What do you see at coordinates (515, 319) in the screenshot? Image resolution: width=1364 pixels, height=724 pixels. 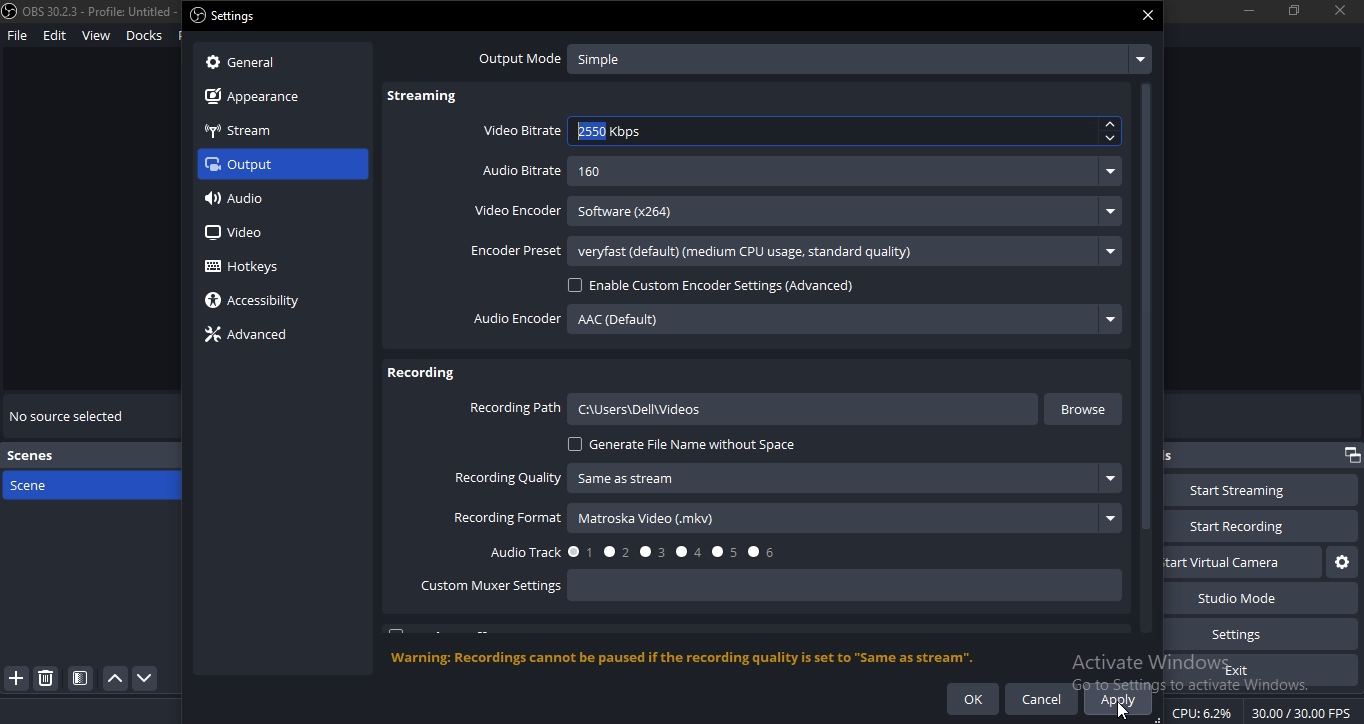 I see `audio encoder` at bounding box center [515, 319].